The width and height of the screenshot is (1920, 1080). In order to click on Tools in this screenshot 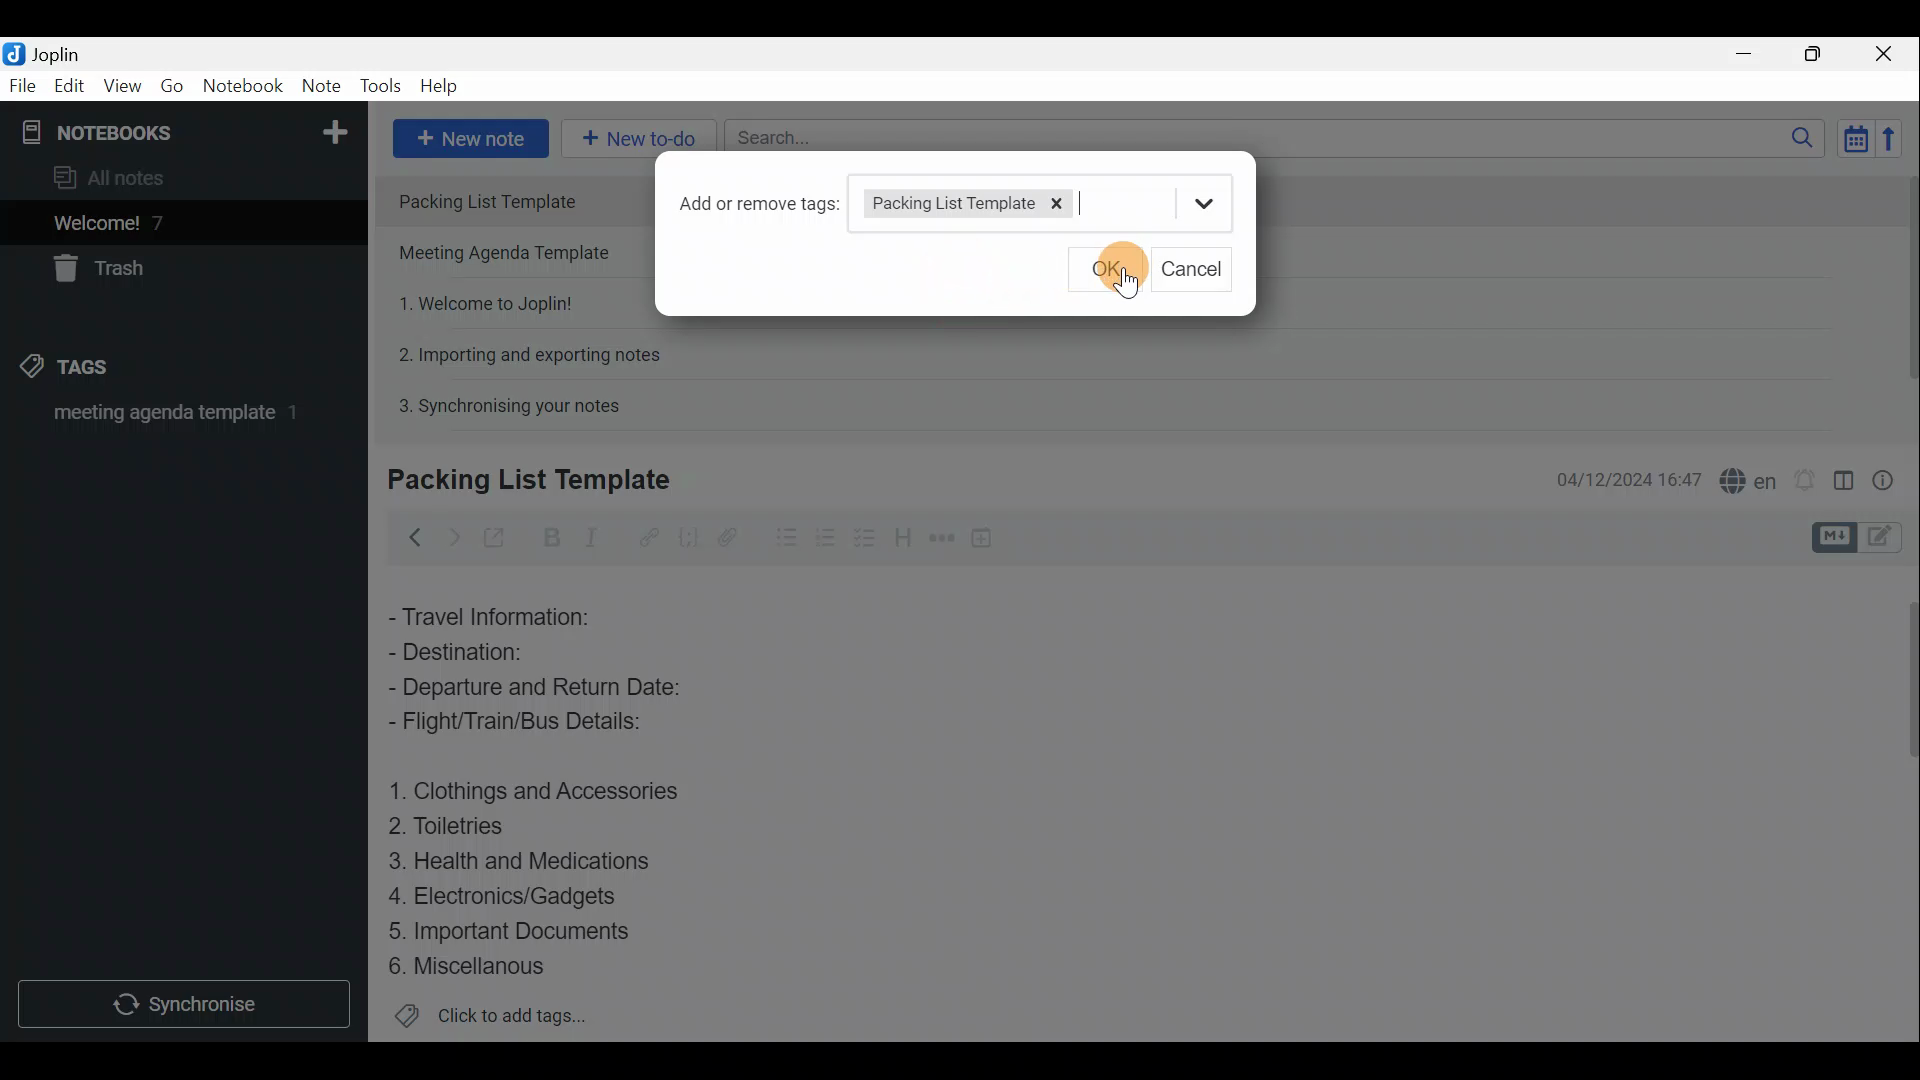, I will do `click(383, 87)`.